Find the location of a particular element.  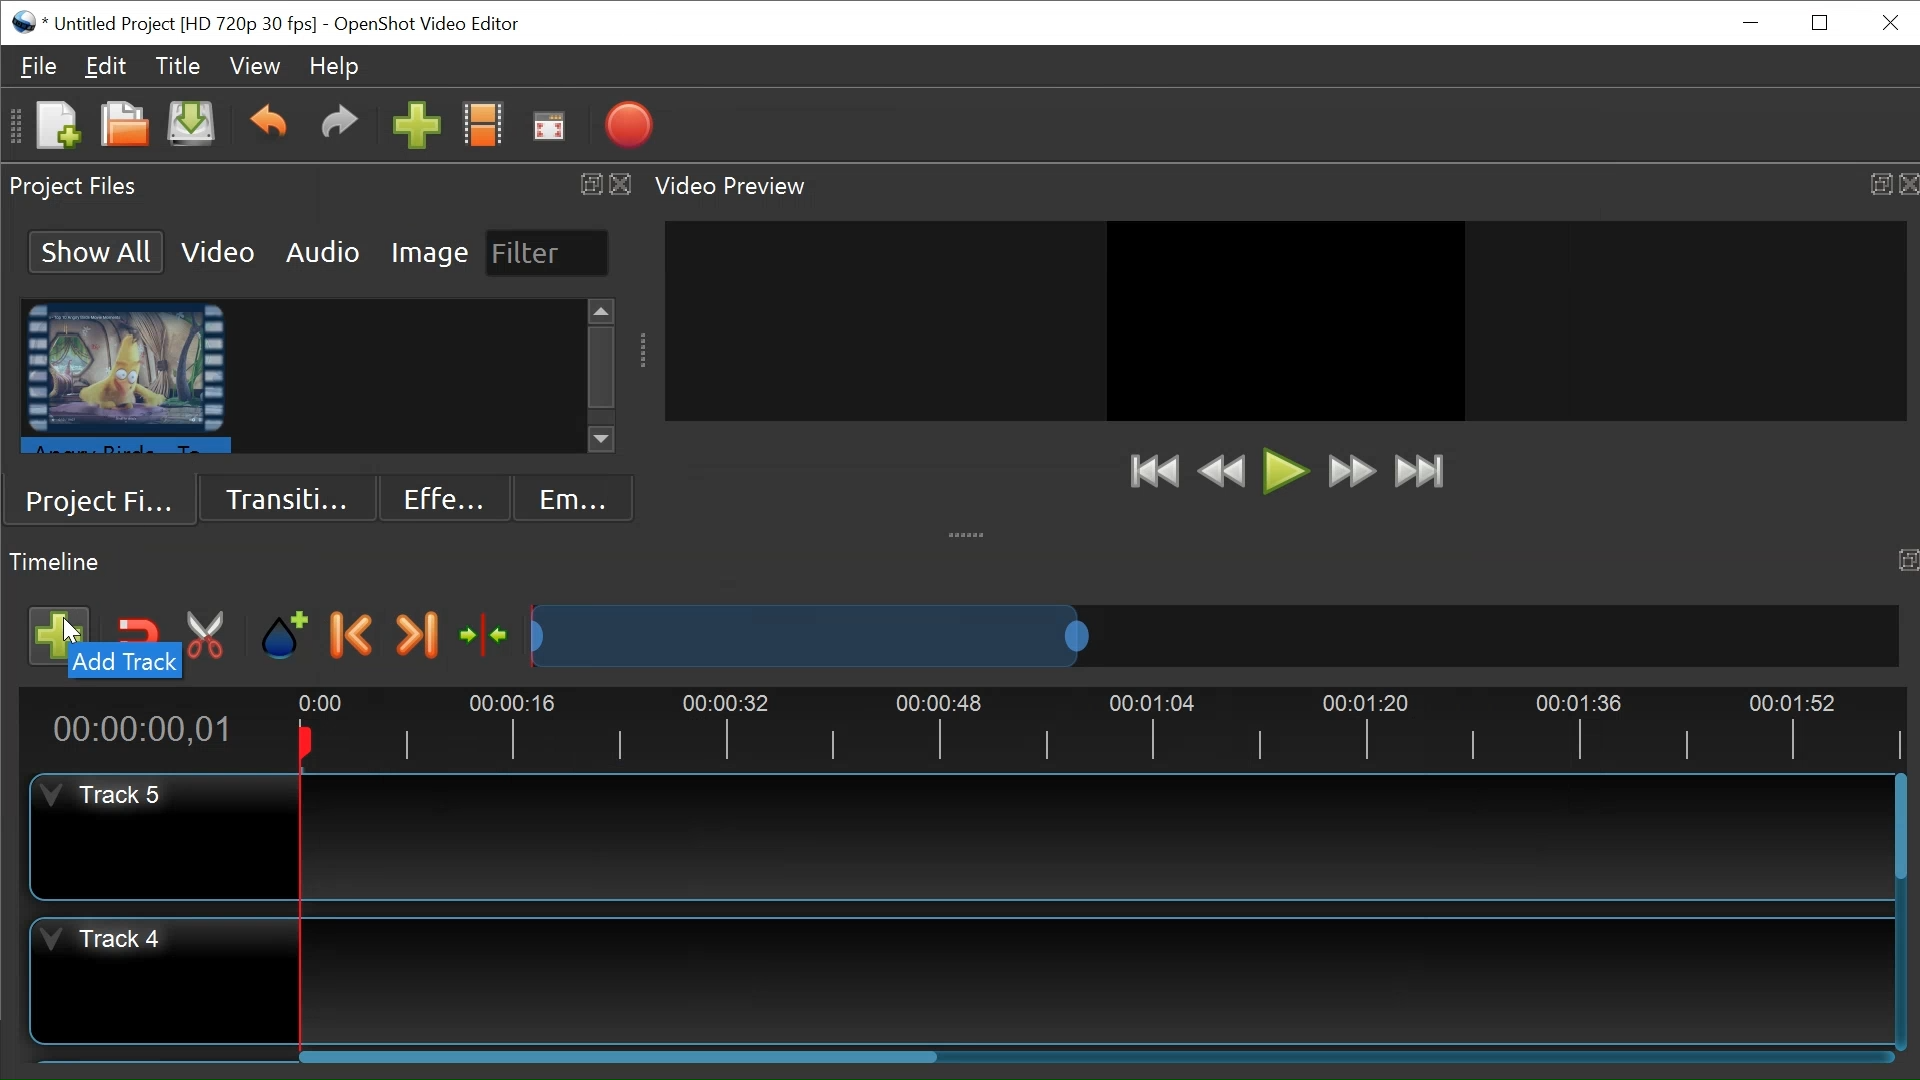

Jump to Start is located at coordinates (1153, 470).